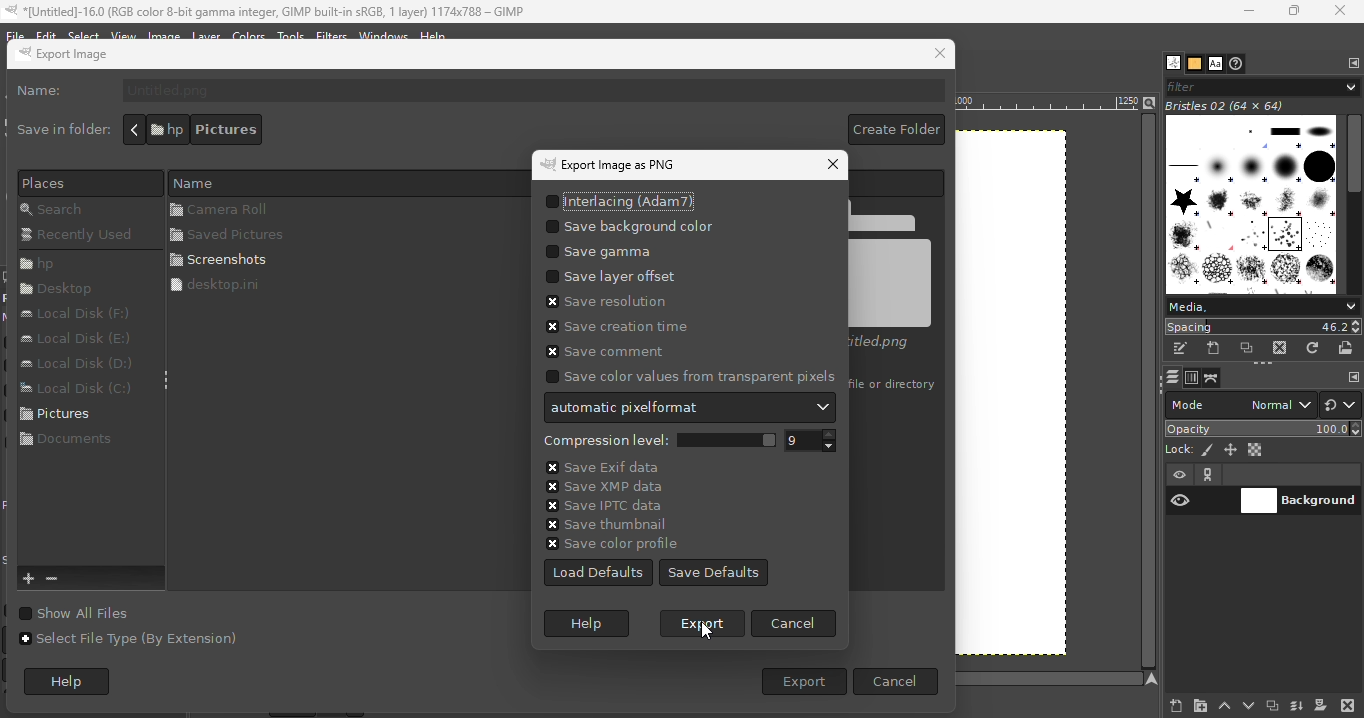 The height and width of the screenshot is (718, 1364). What do you see at coordinates (1194, 64) in the screenshot?
I see `Patterns` at bounding box center [1194, 64].